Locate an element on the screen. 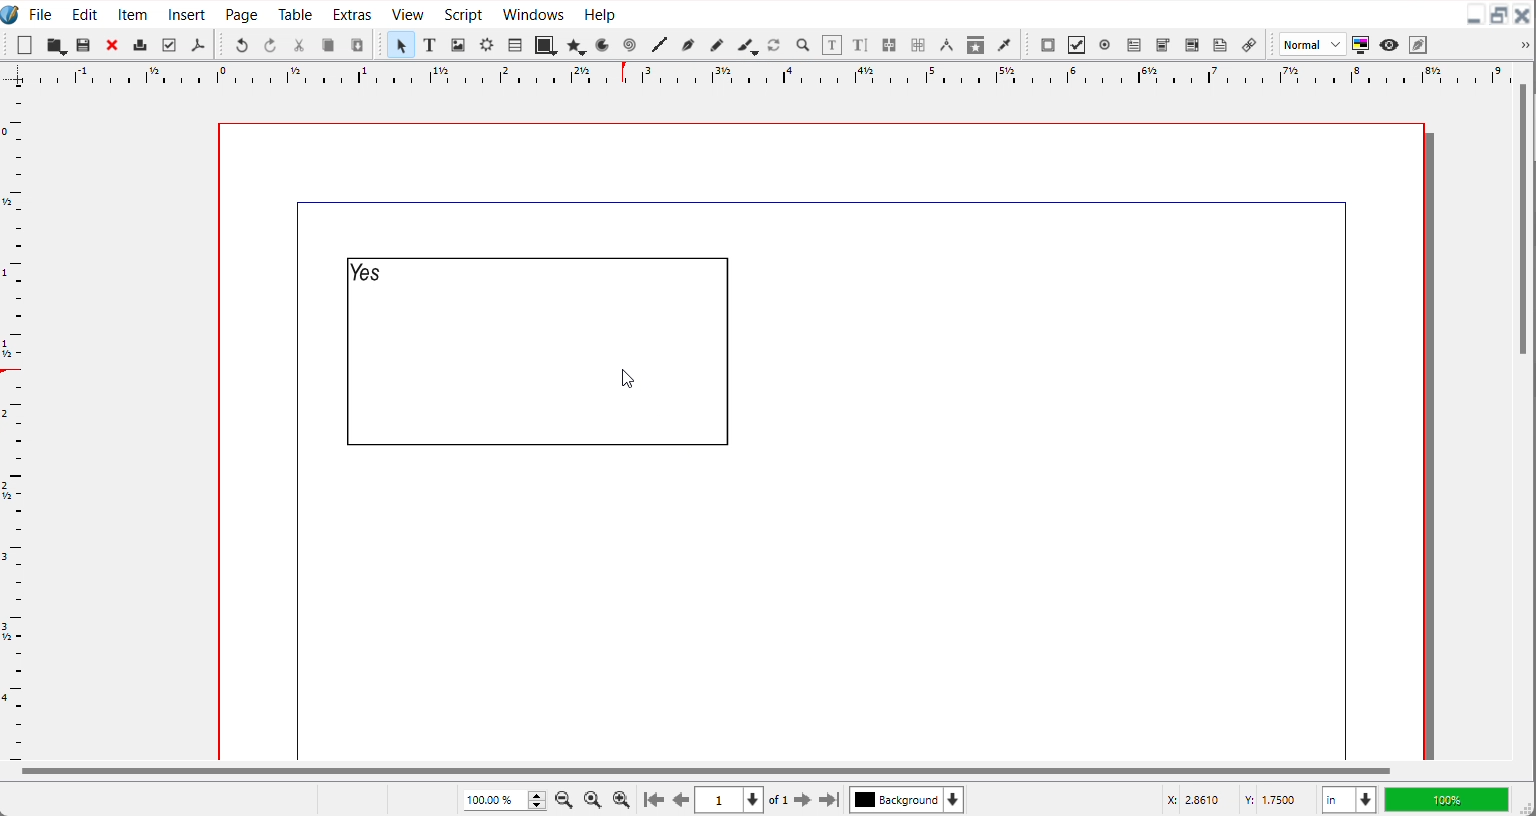  Extras is located at coordinates (352, 12).